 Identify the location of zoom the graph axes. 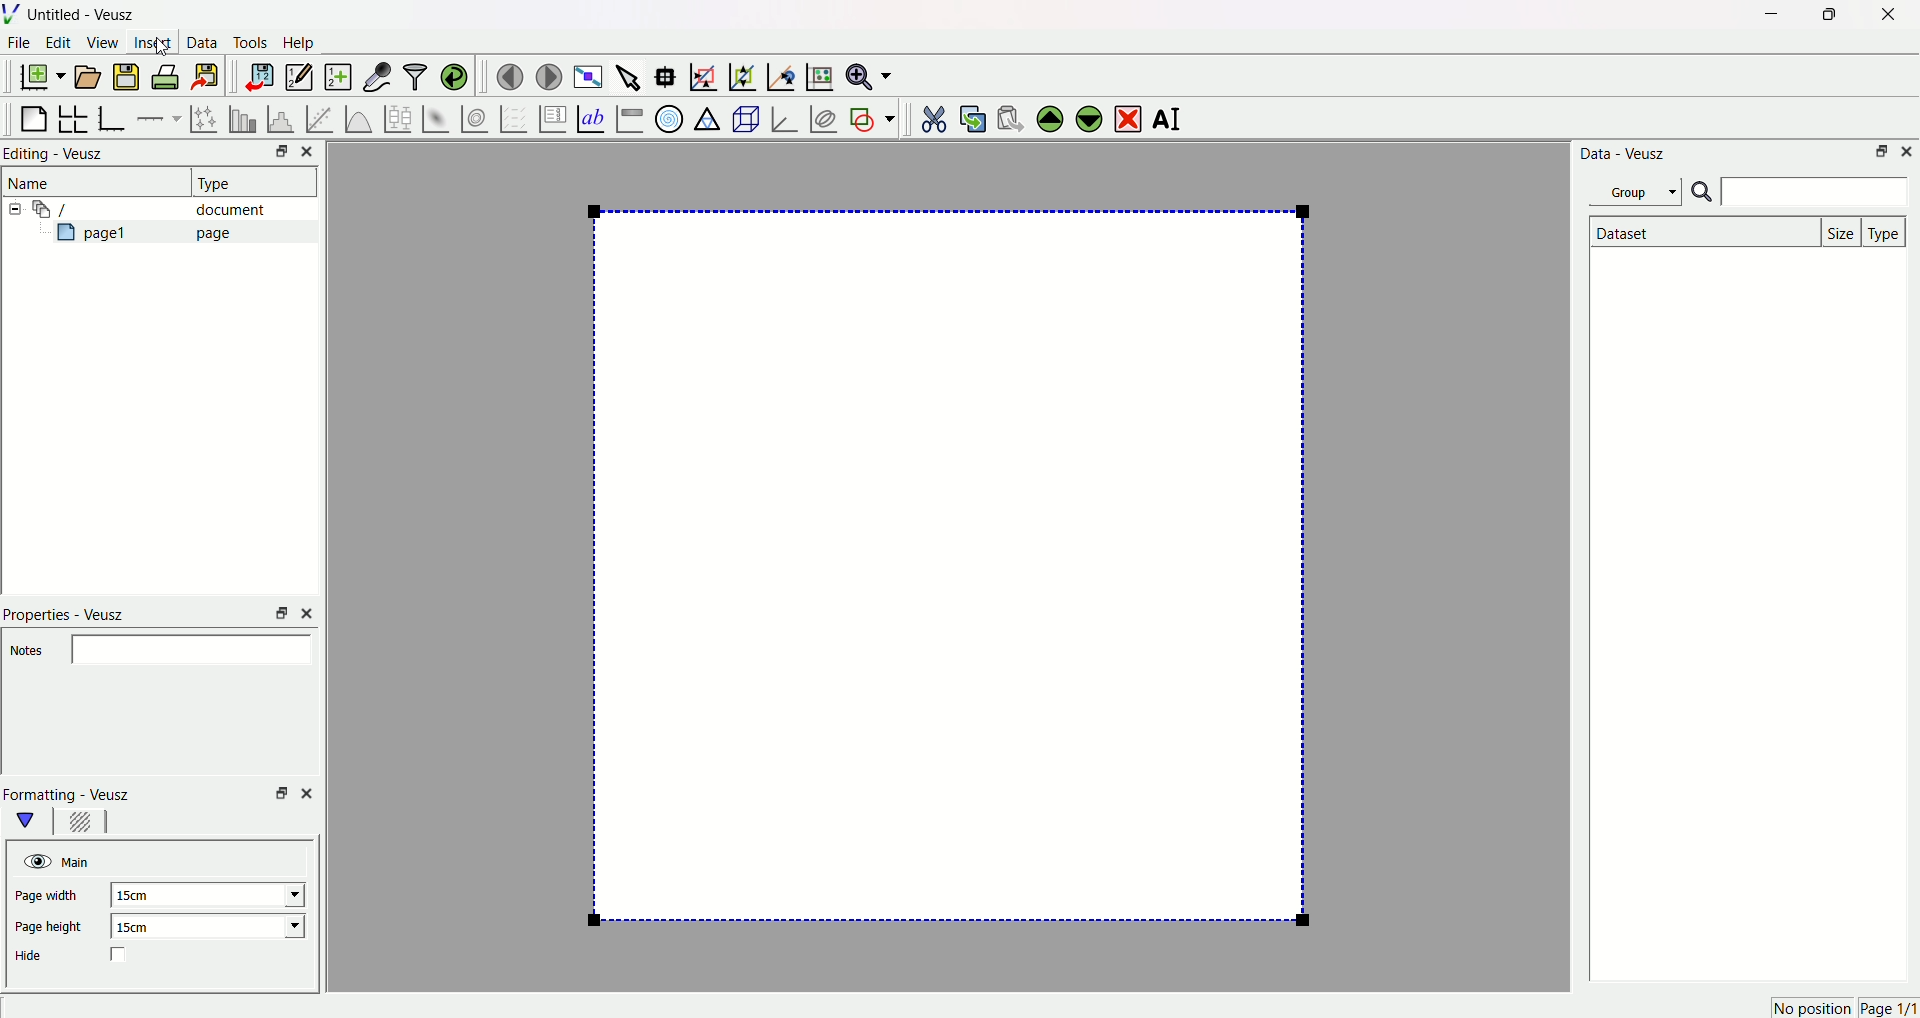
(739, 74).